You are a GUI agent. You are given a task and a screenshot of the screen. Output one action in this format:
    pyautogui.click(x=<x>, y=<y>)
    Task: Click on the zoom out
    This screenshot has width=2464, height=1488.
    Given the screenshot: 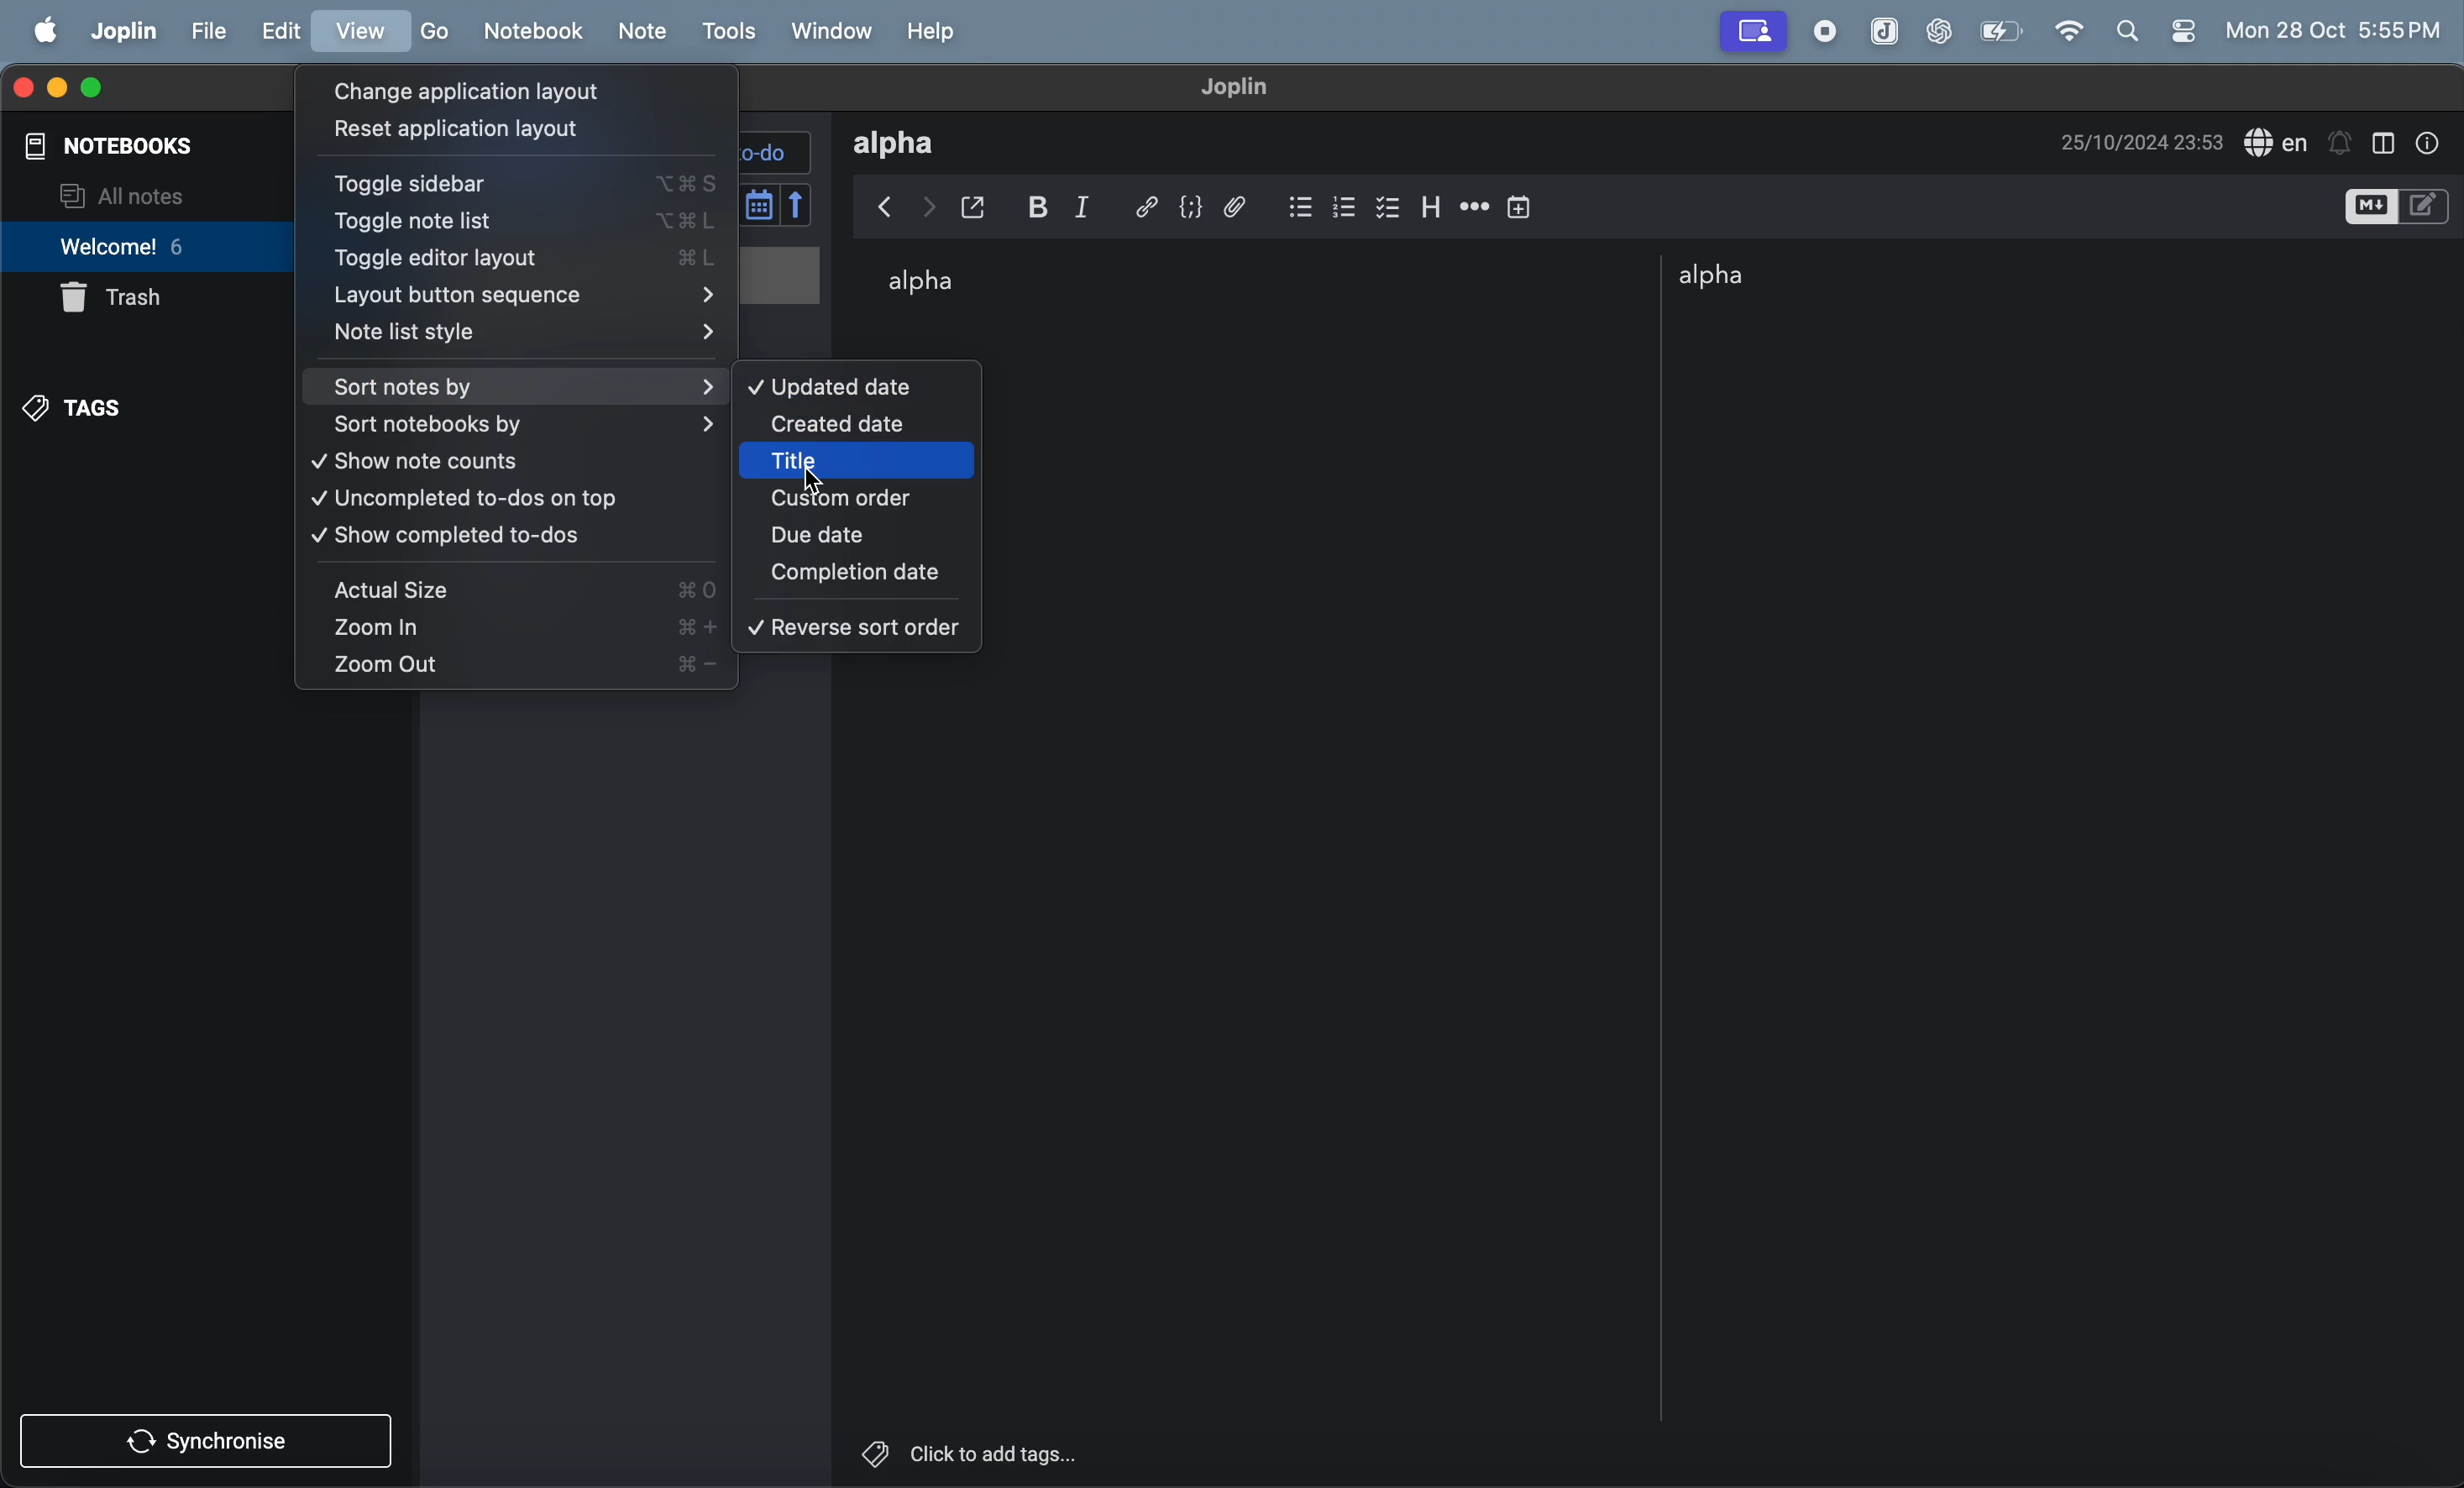 What is the action you would take?
    pyautogui.click(x=523, y=666)
    